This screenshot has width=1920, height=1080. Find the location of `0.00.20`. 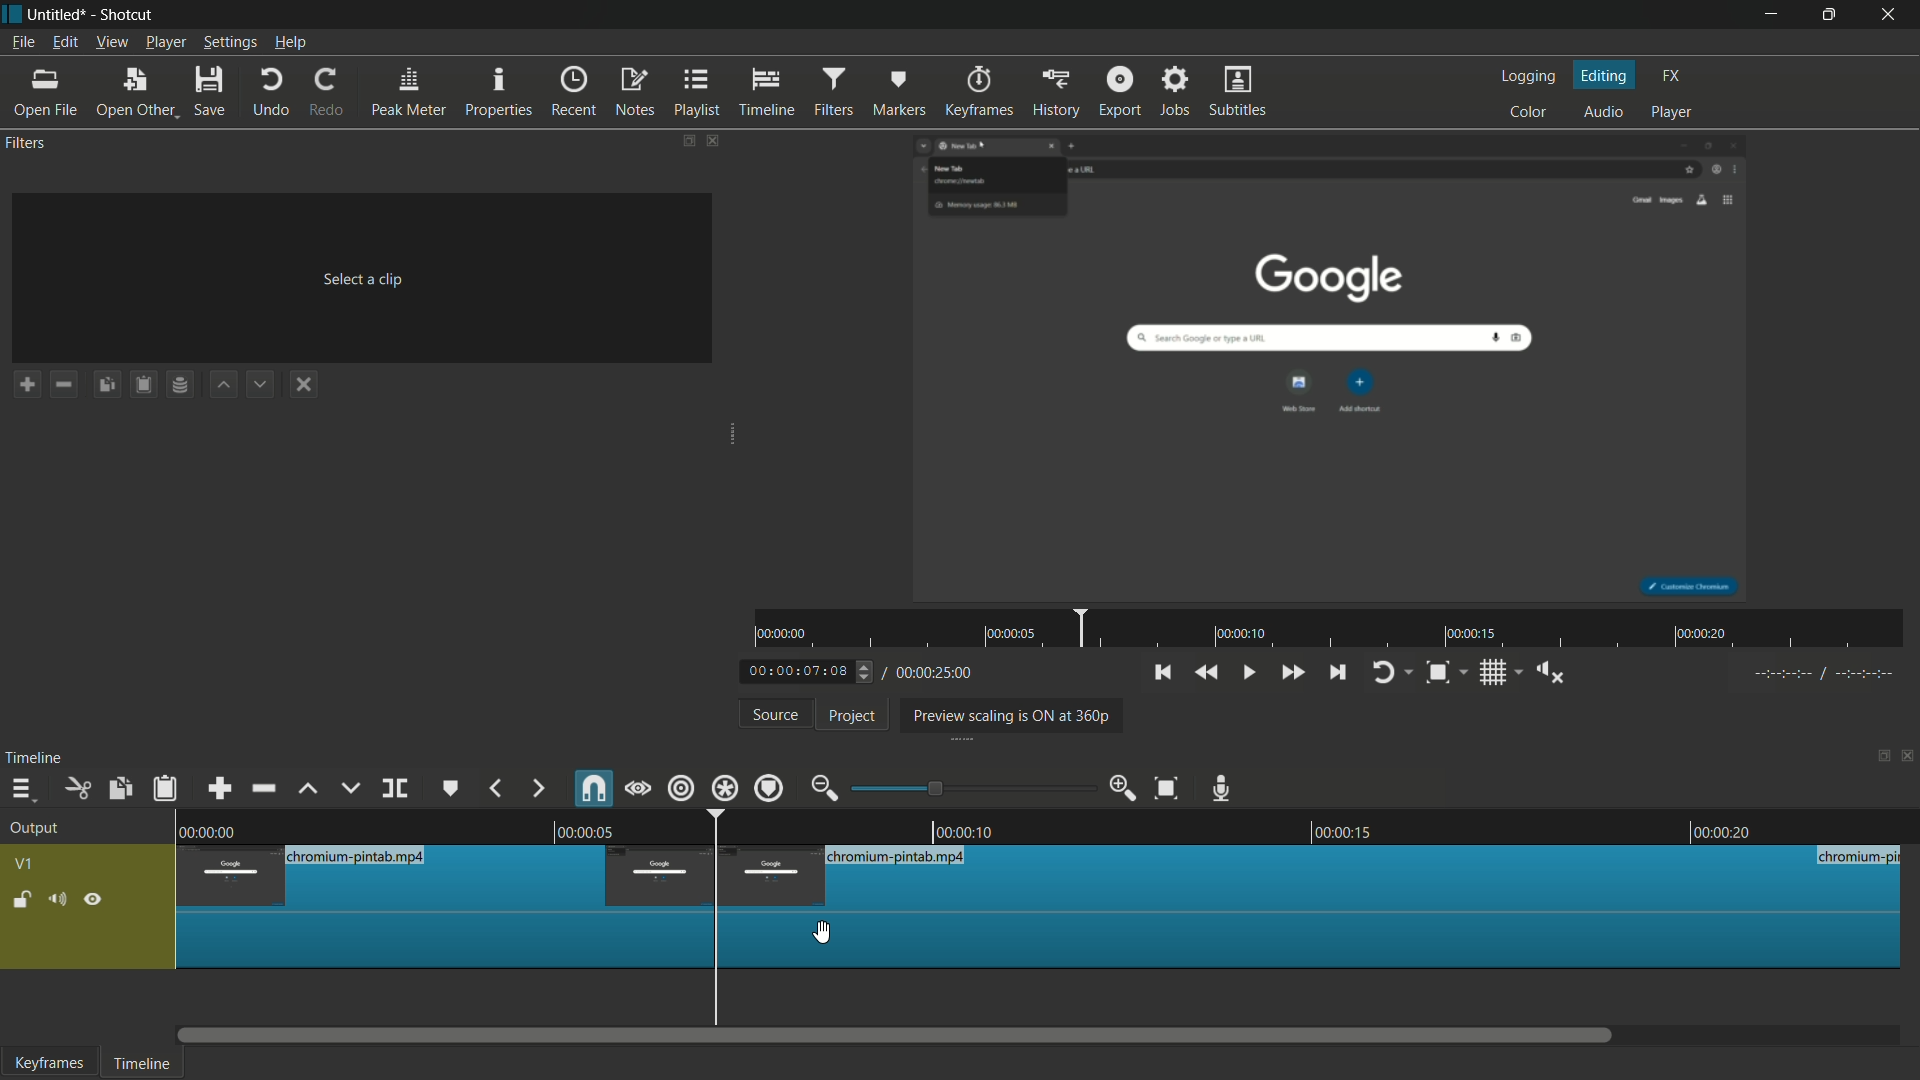

0.00.20 is located at coordinates (1718, 832).